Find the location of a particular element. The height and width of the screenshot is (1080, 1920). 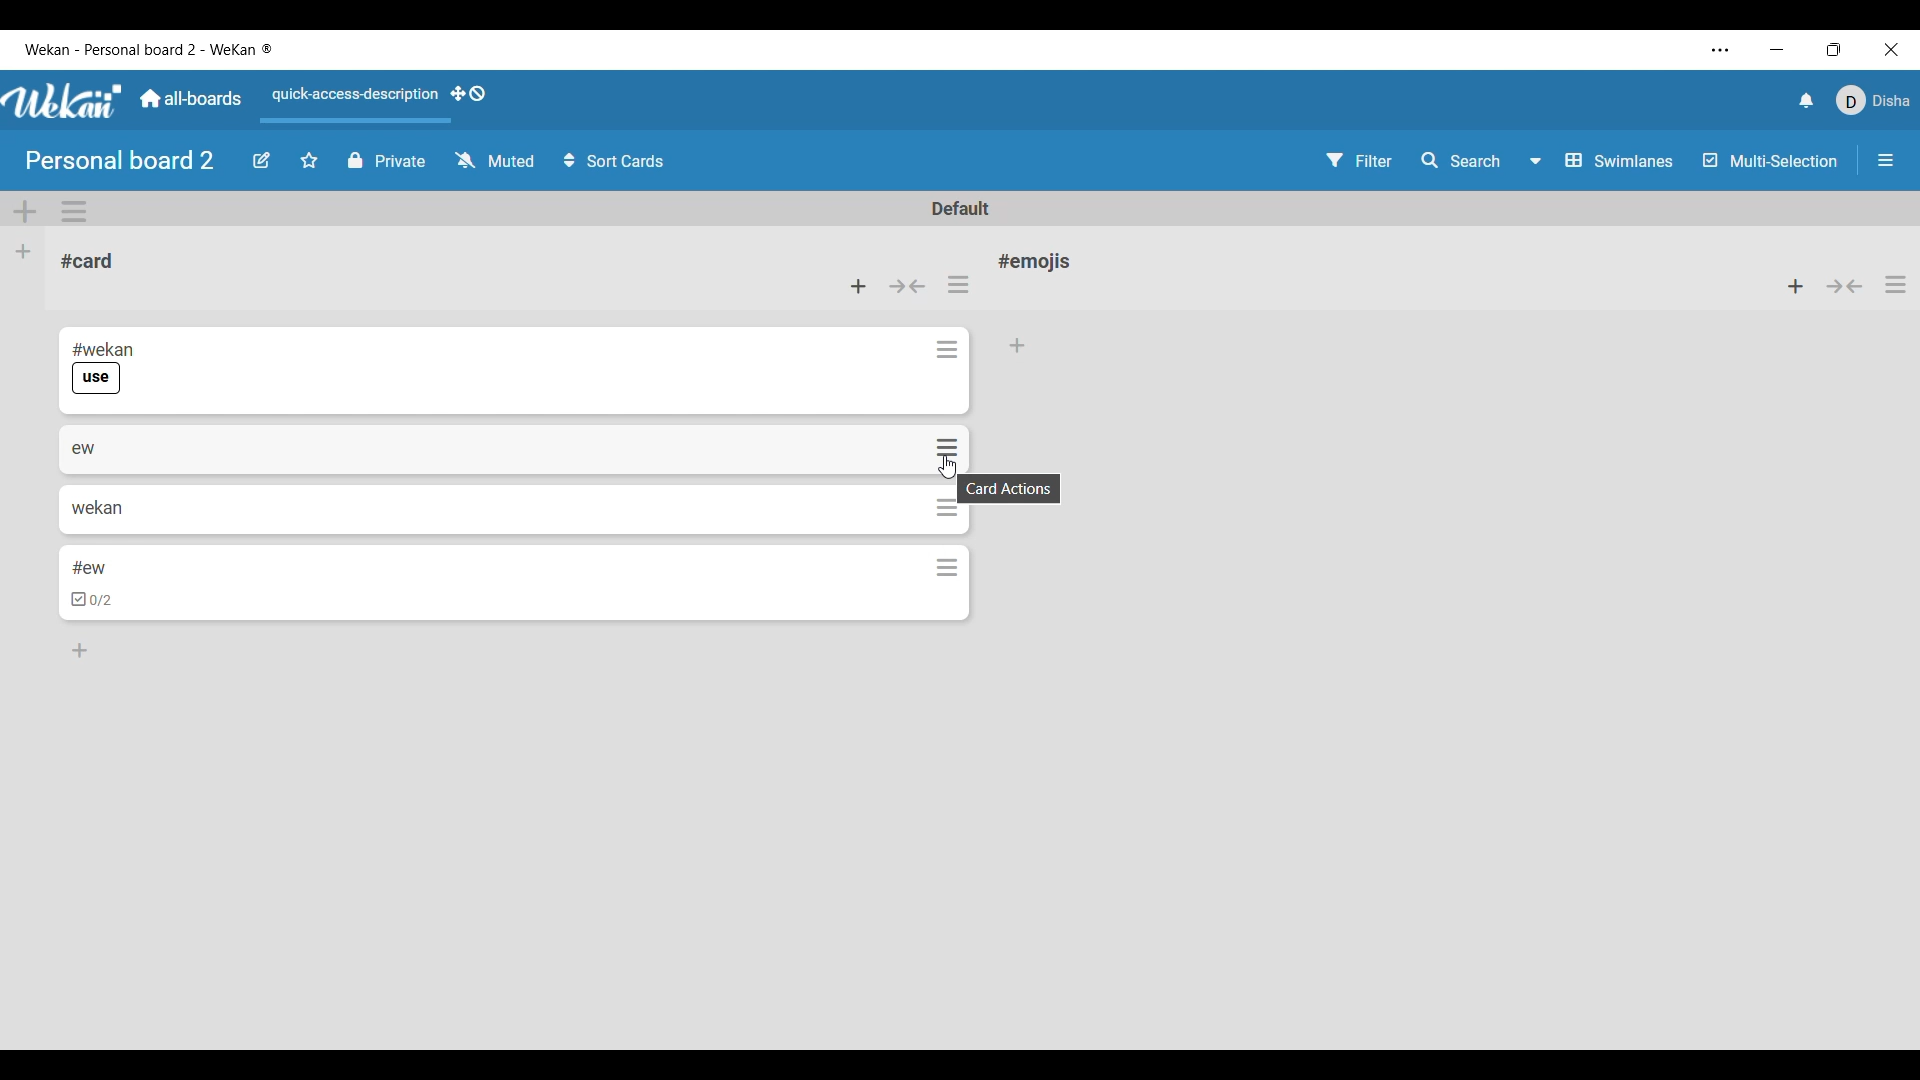

List actions is located at coordinates (1895, 285).